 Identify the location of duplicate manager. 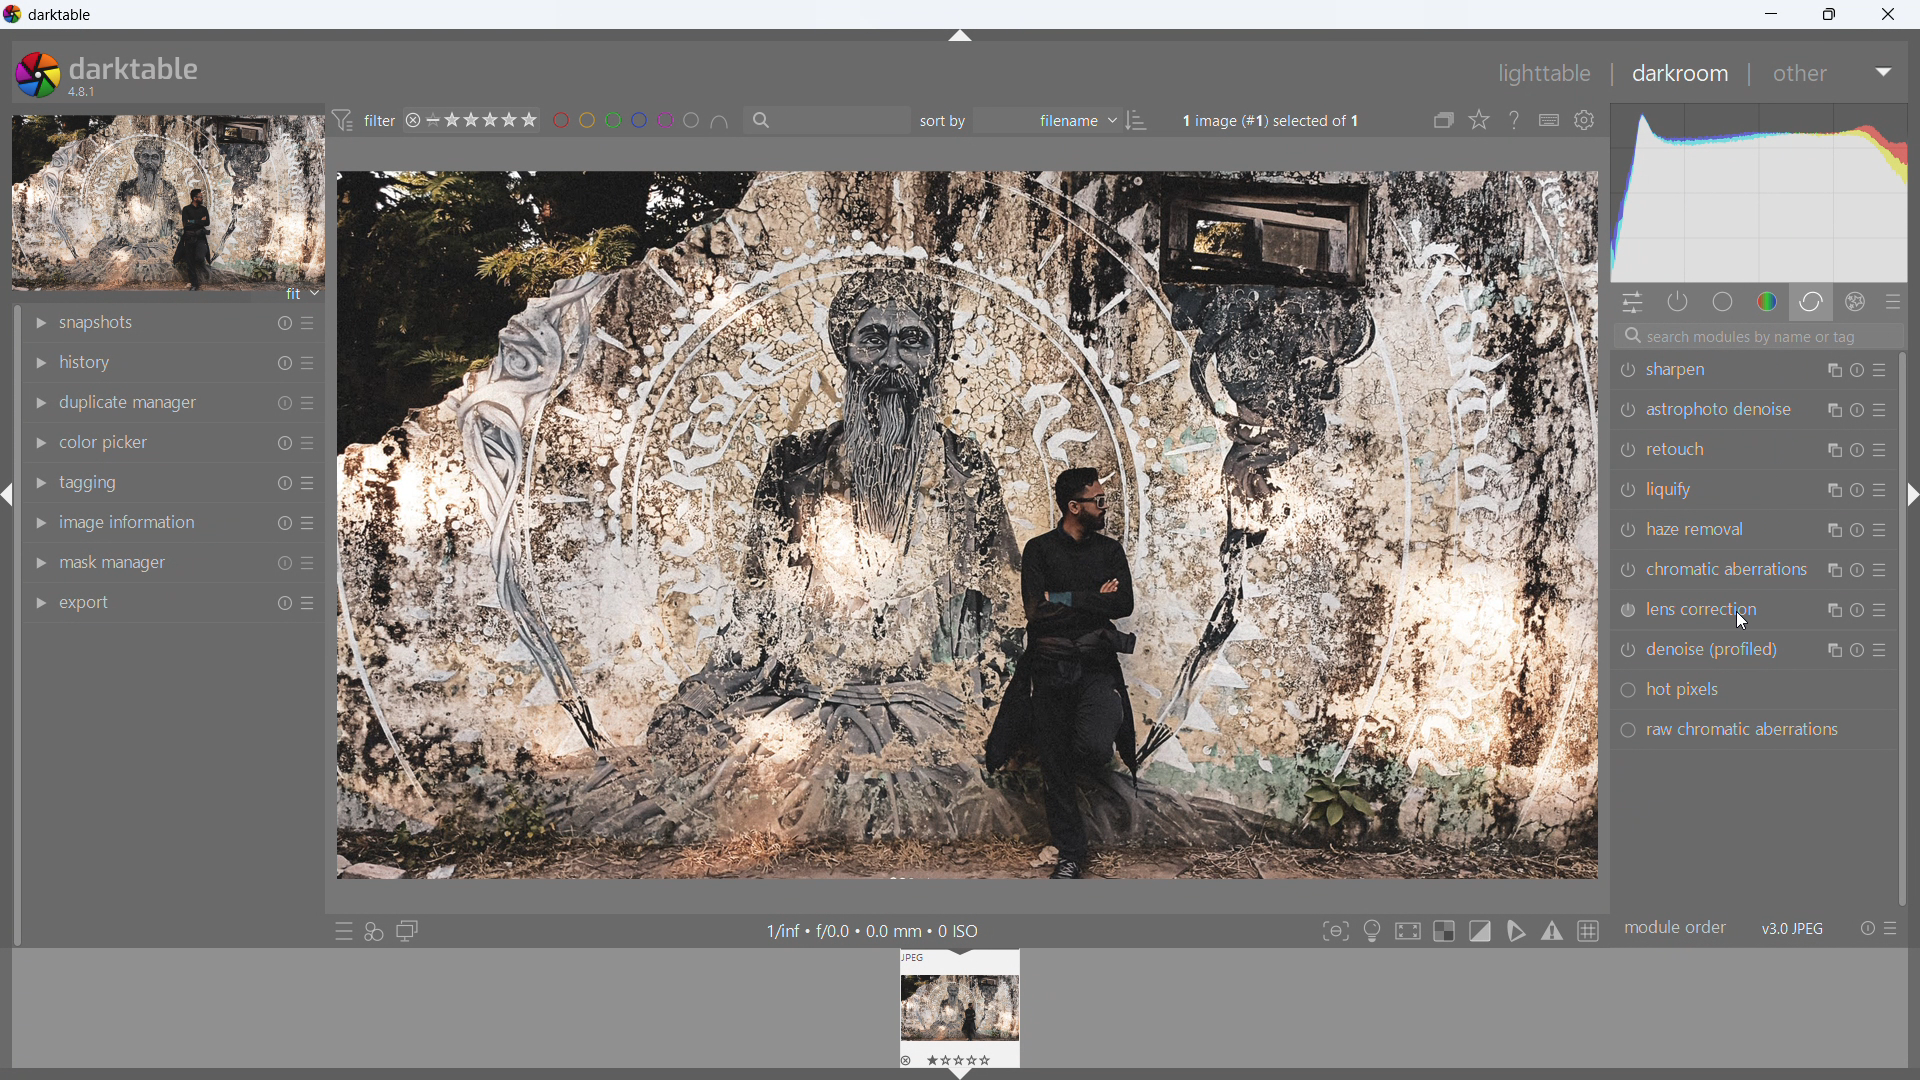
(132, 403).